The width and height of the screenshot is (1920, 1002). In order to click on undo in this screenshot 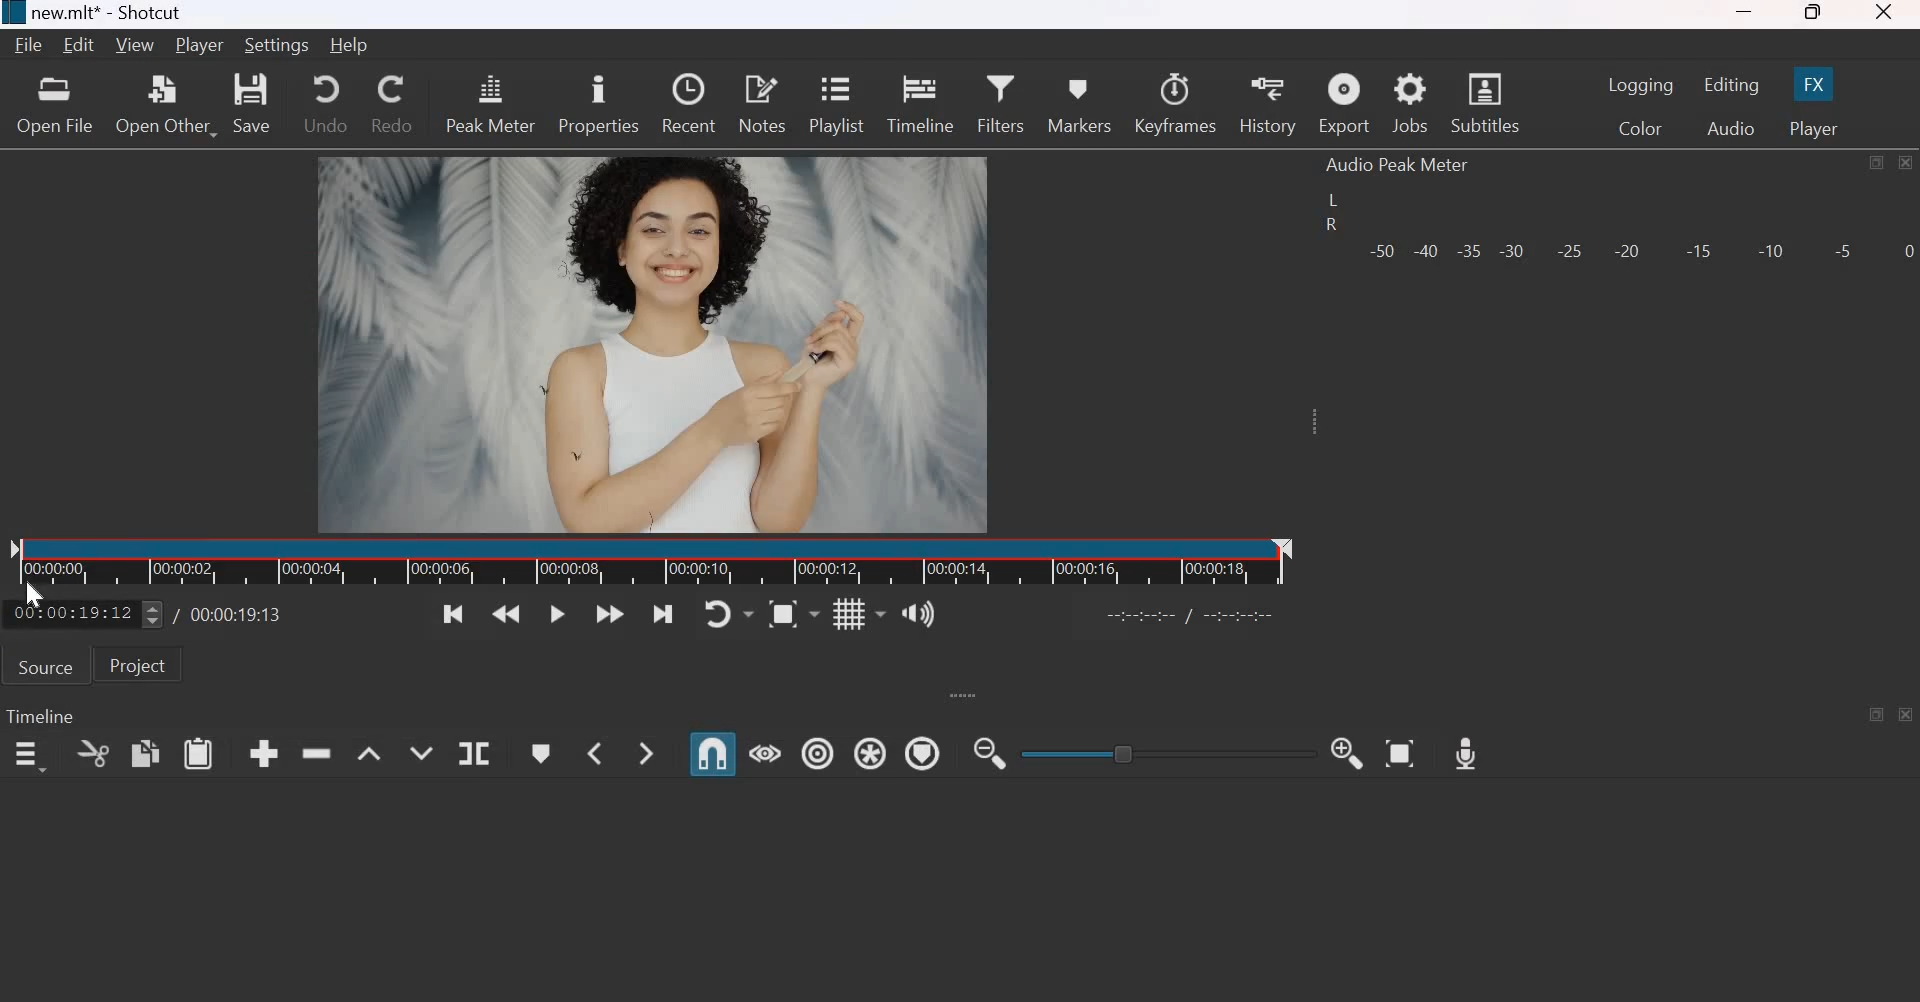, I will do `click(325, 101)`.